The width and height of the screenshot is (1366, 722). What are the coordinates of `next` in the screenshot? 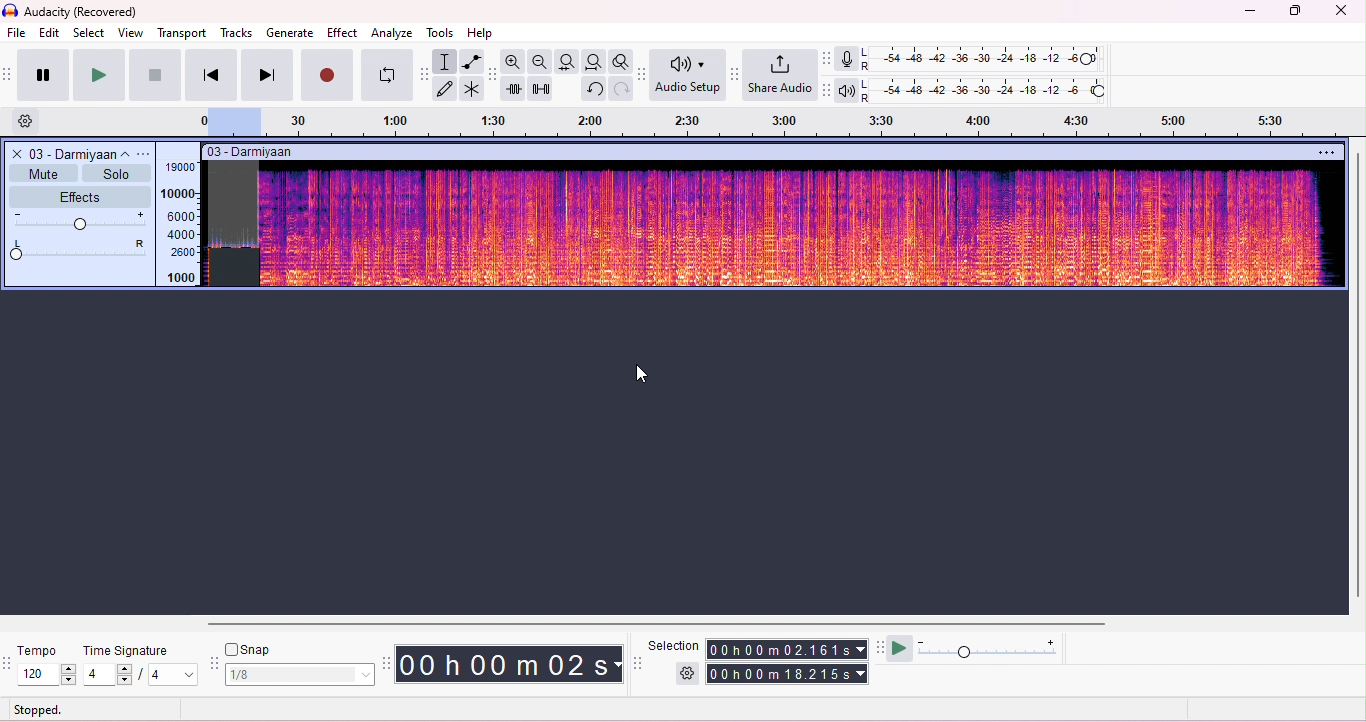 It's located at (267, 75).